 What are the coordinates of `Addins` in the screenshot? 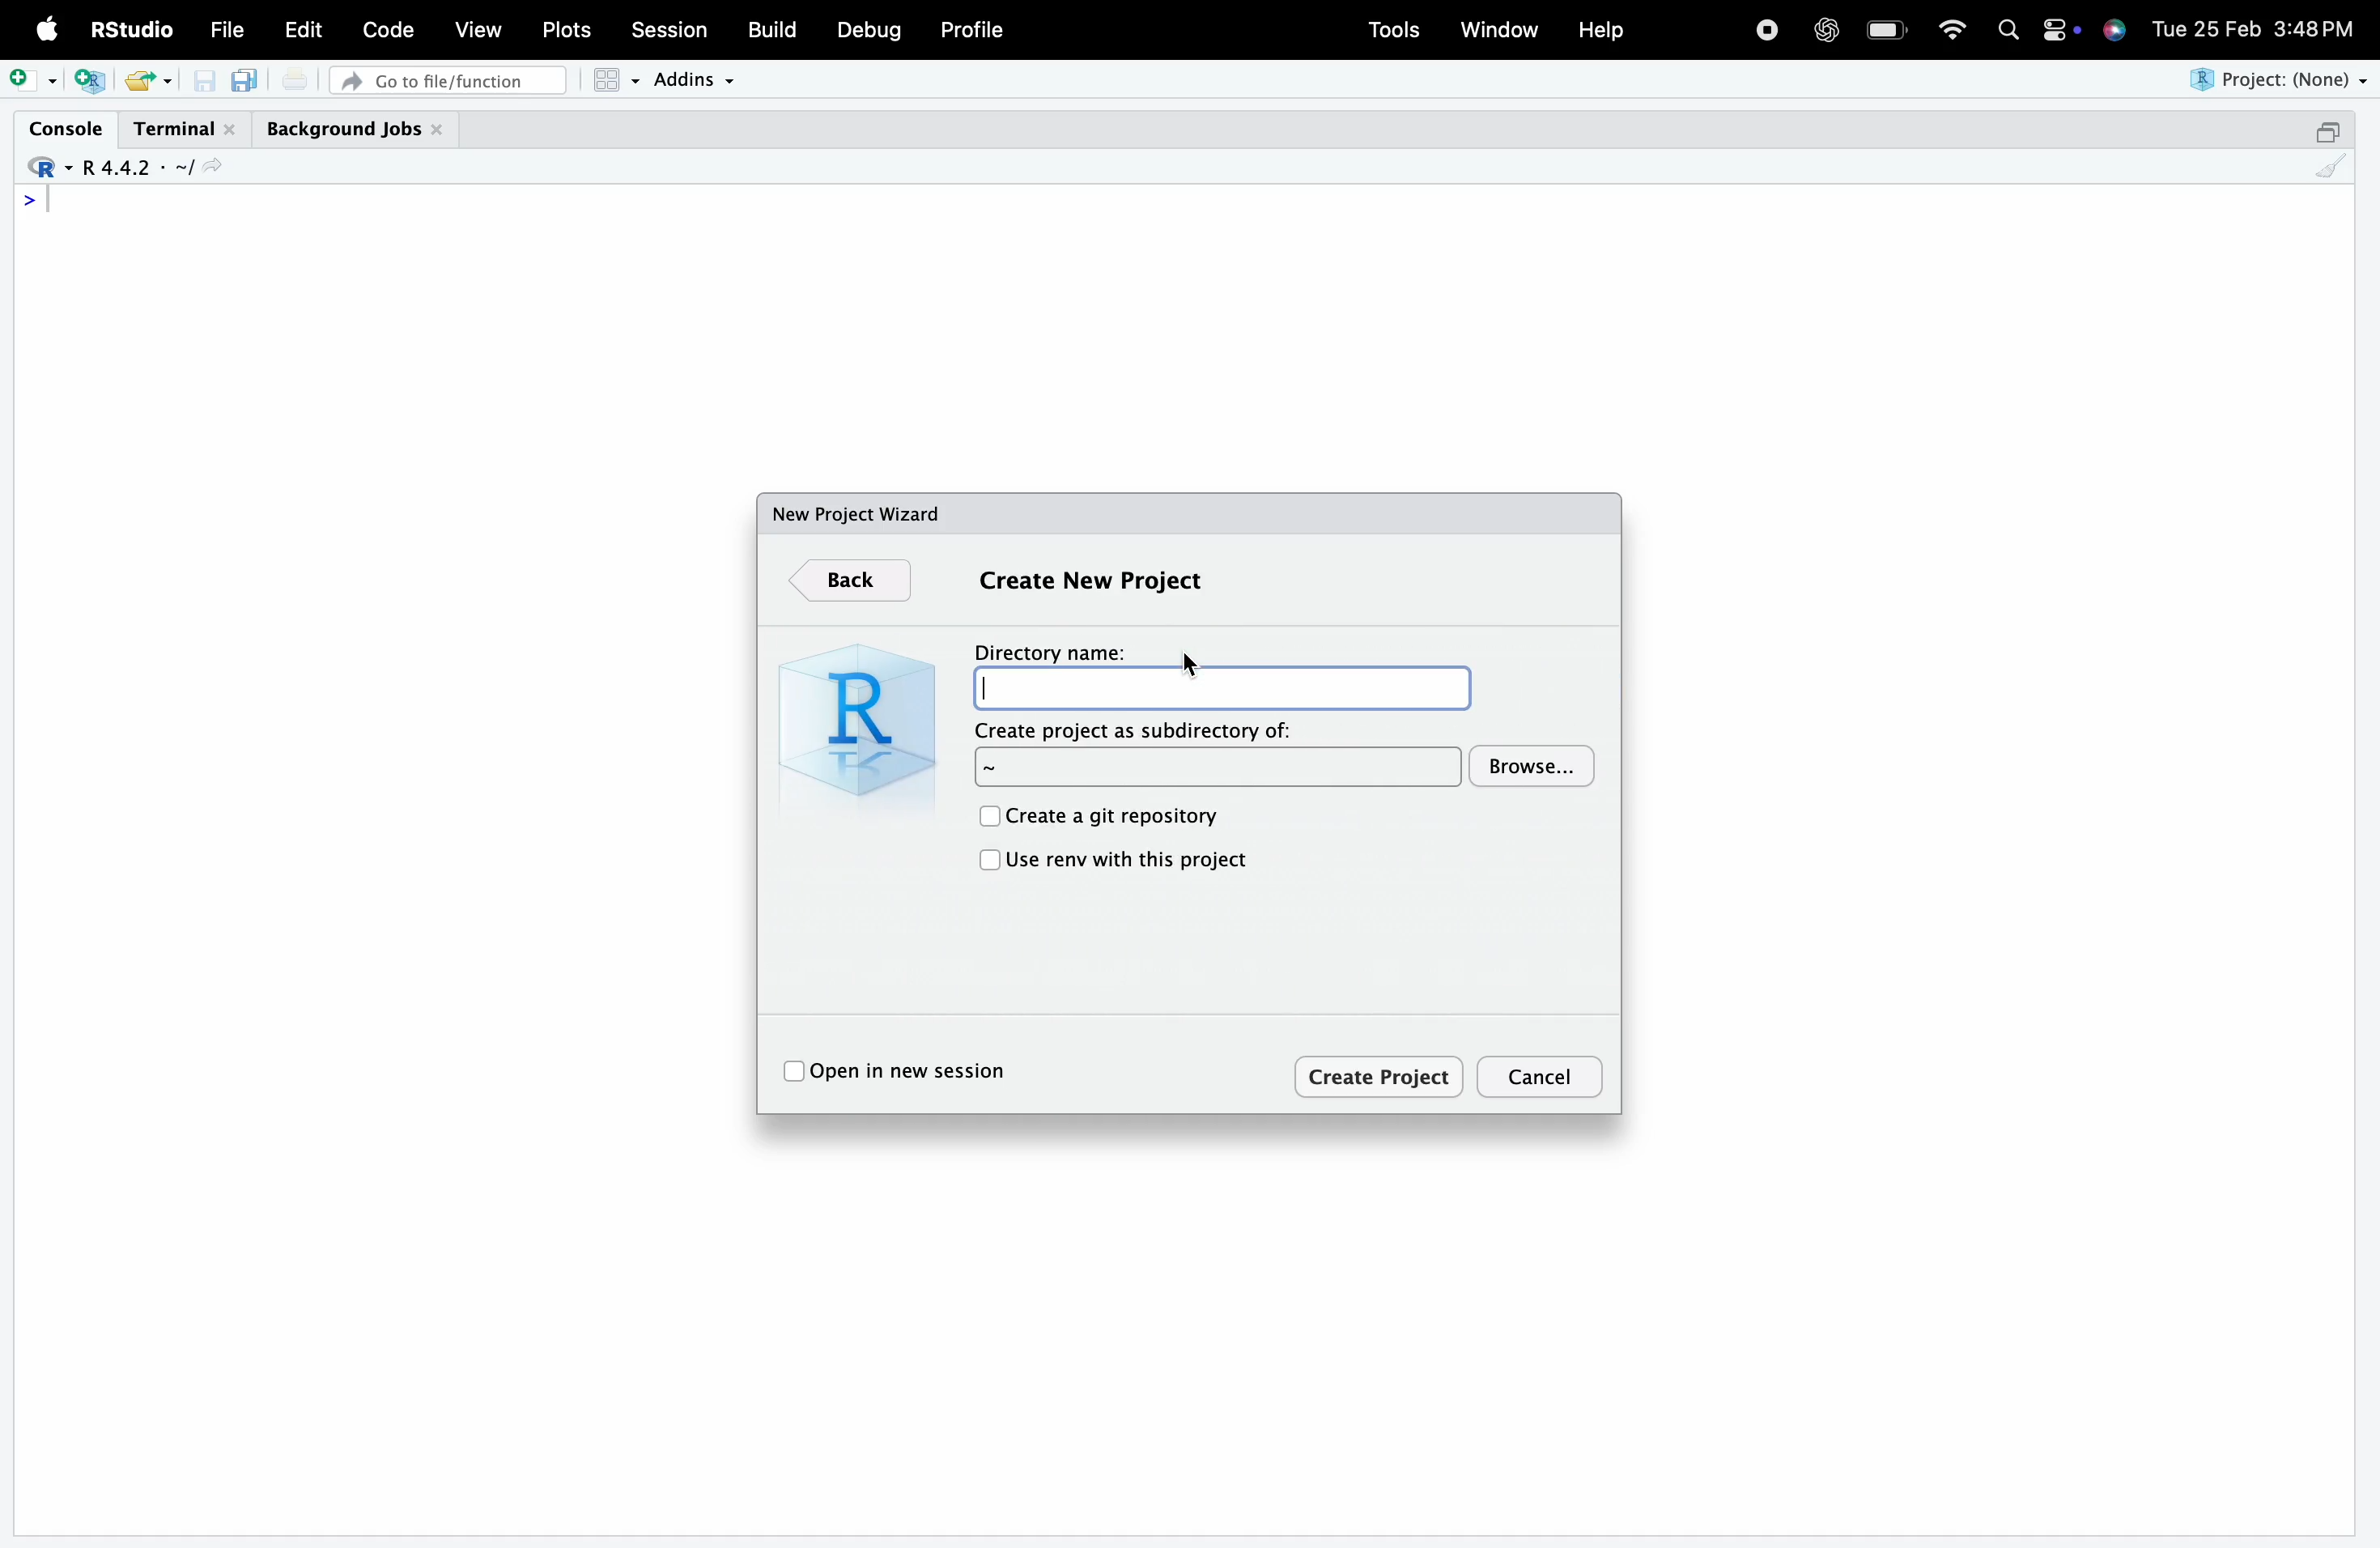 It's located at (692, 80).